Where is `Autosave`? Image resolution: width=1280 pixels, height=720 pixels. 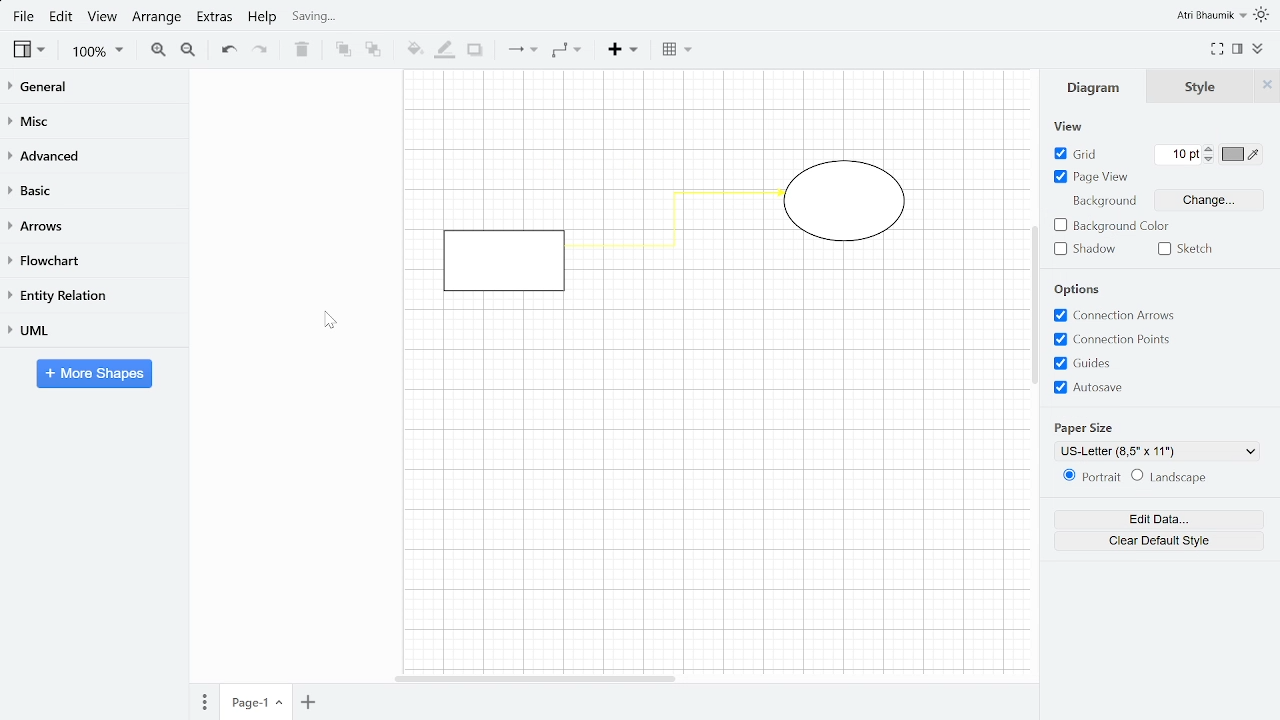
Autosave is located at coordinates (1113, 388).